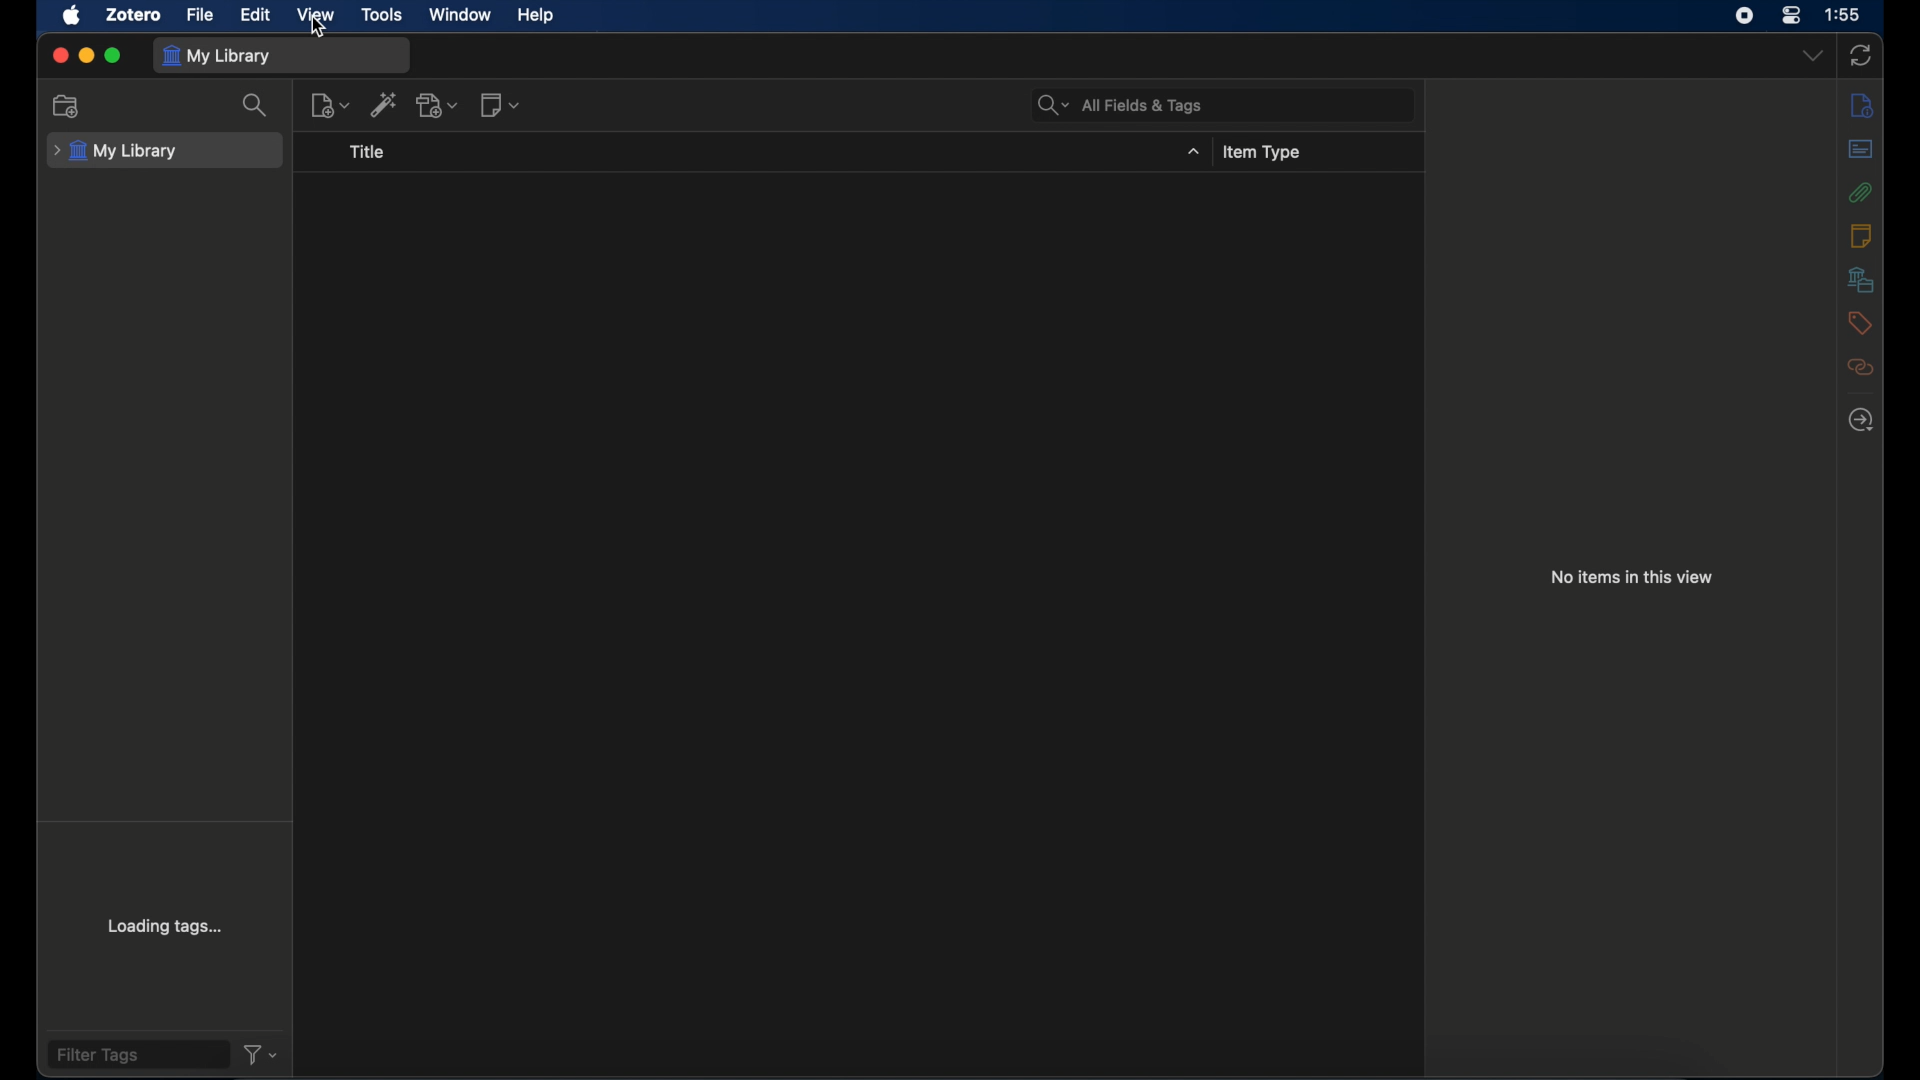  What do you see at coordinates (262, 1054) in the screenshot?
I see `filter` at bounding box center [262, 1054].